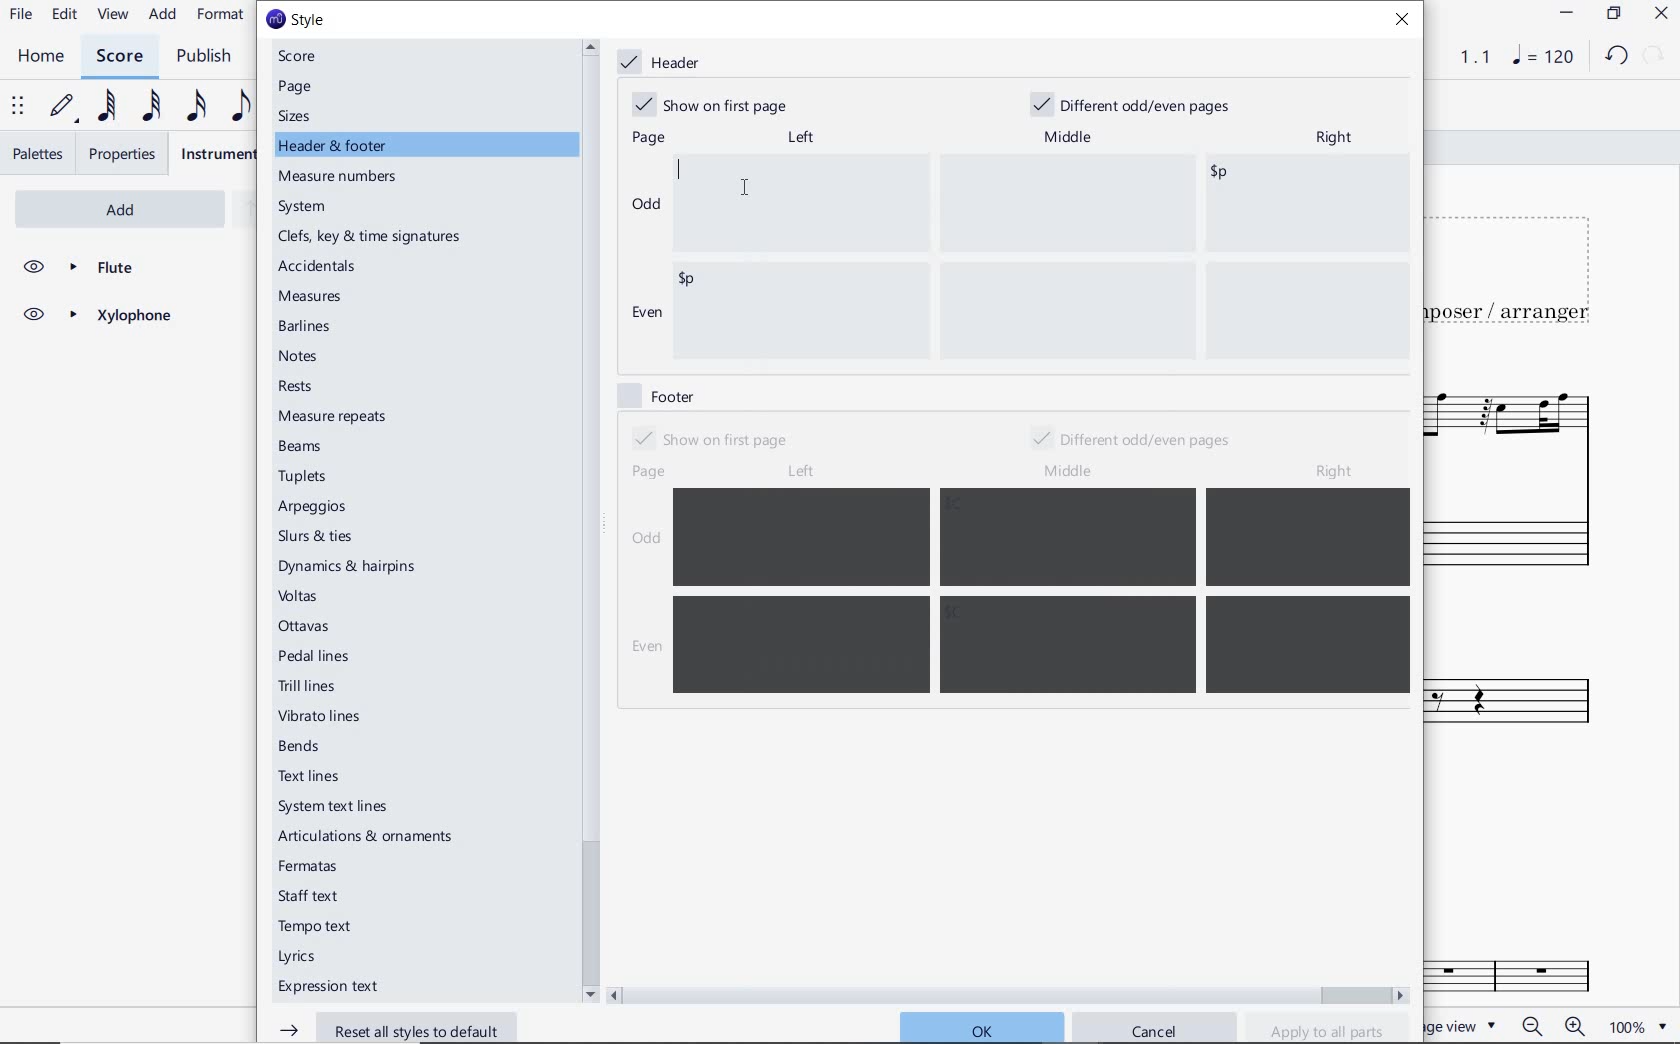  Describe the element at coordinates (650, 471) in the screenshot. I see `page` at that location.